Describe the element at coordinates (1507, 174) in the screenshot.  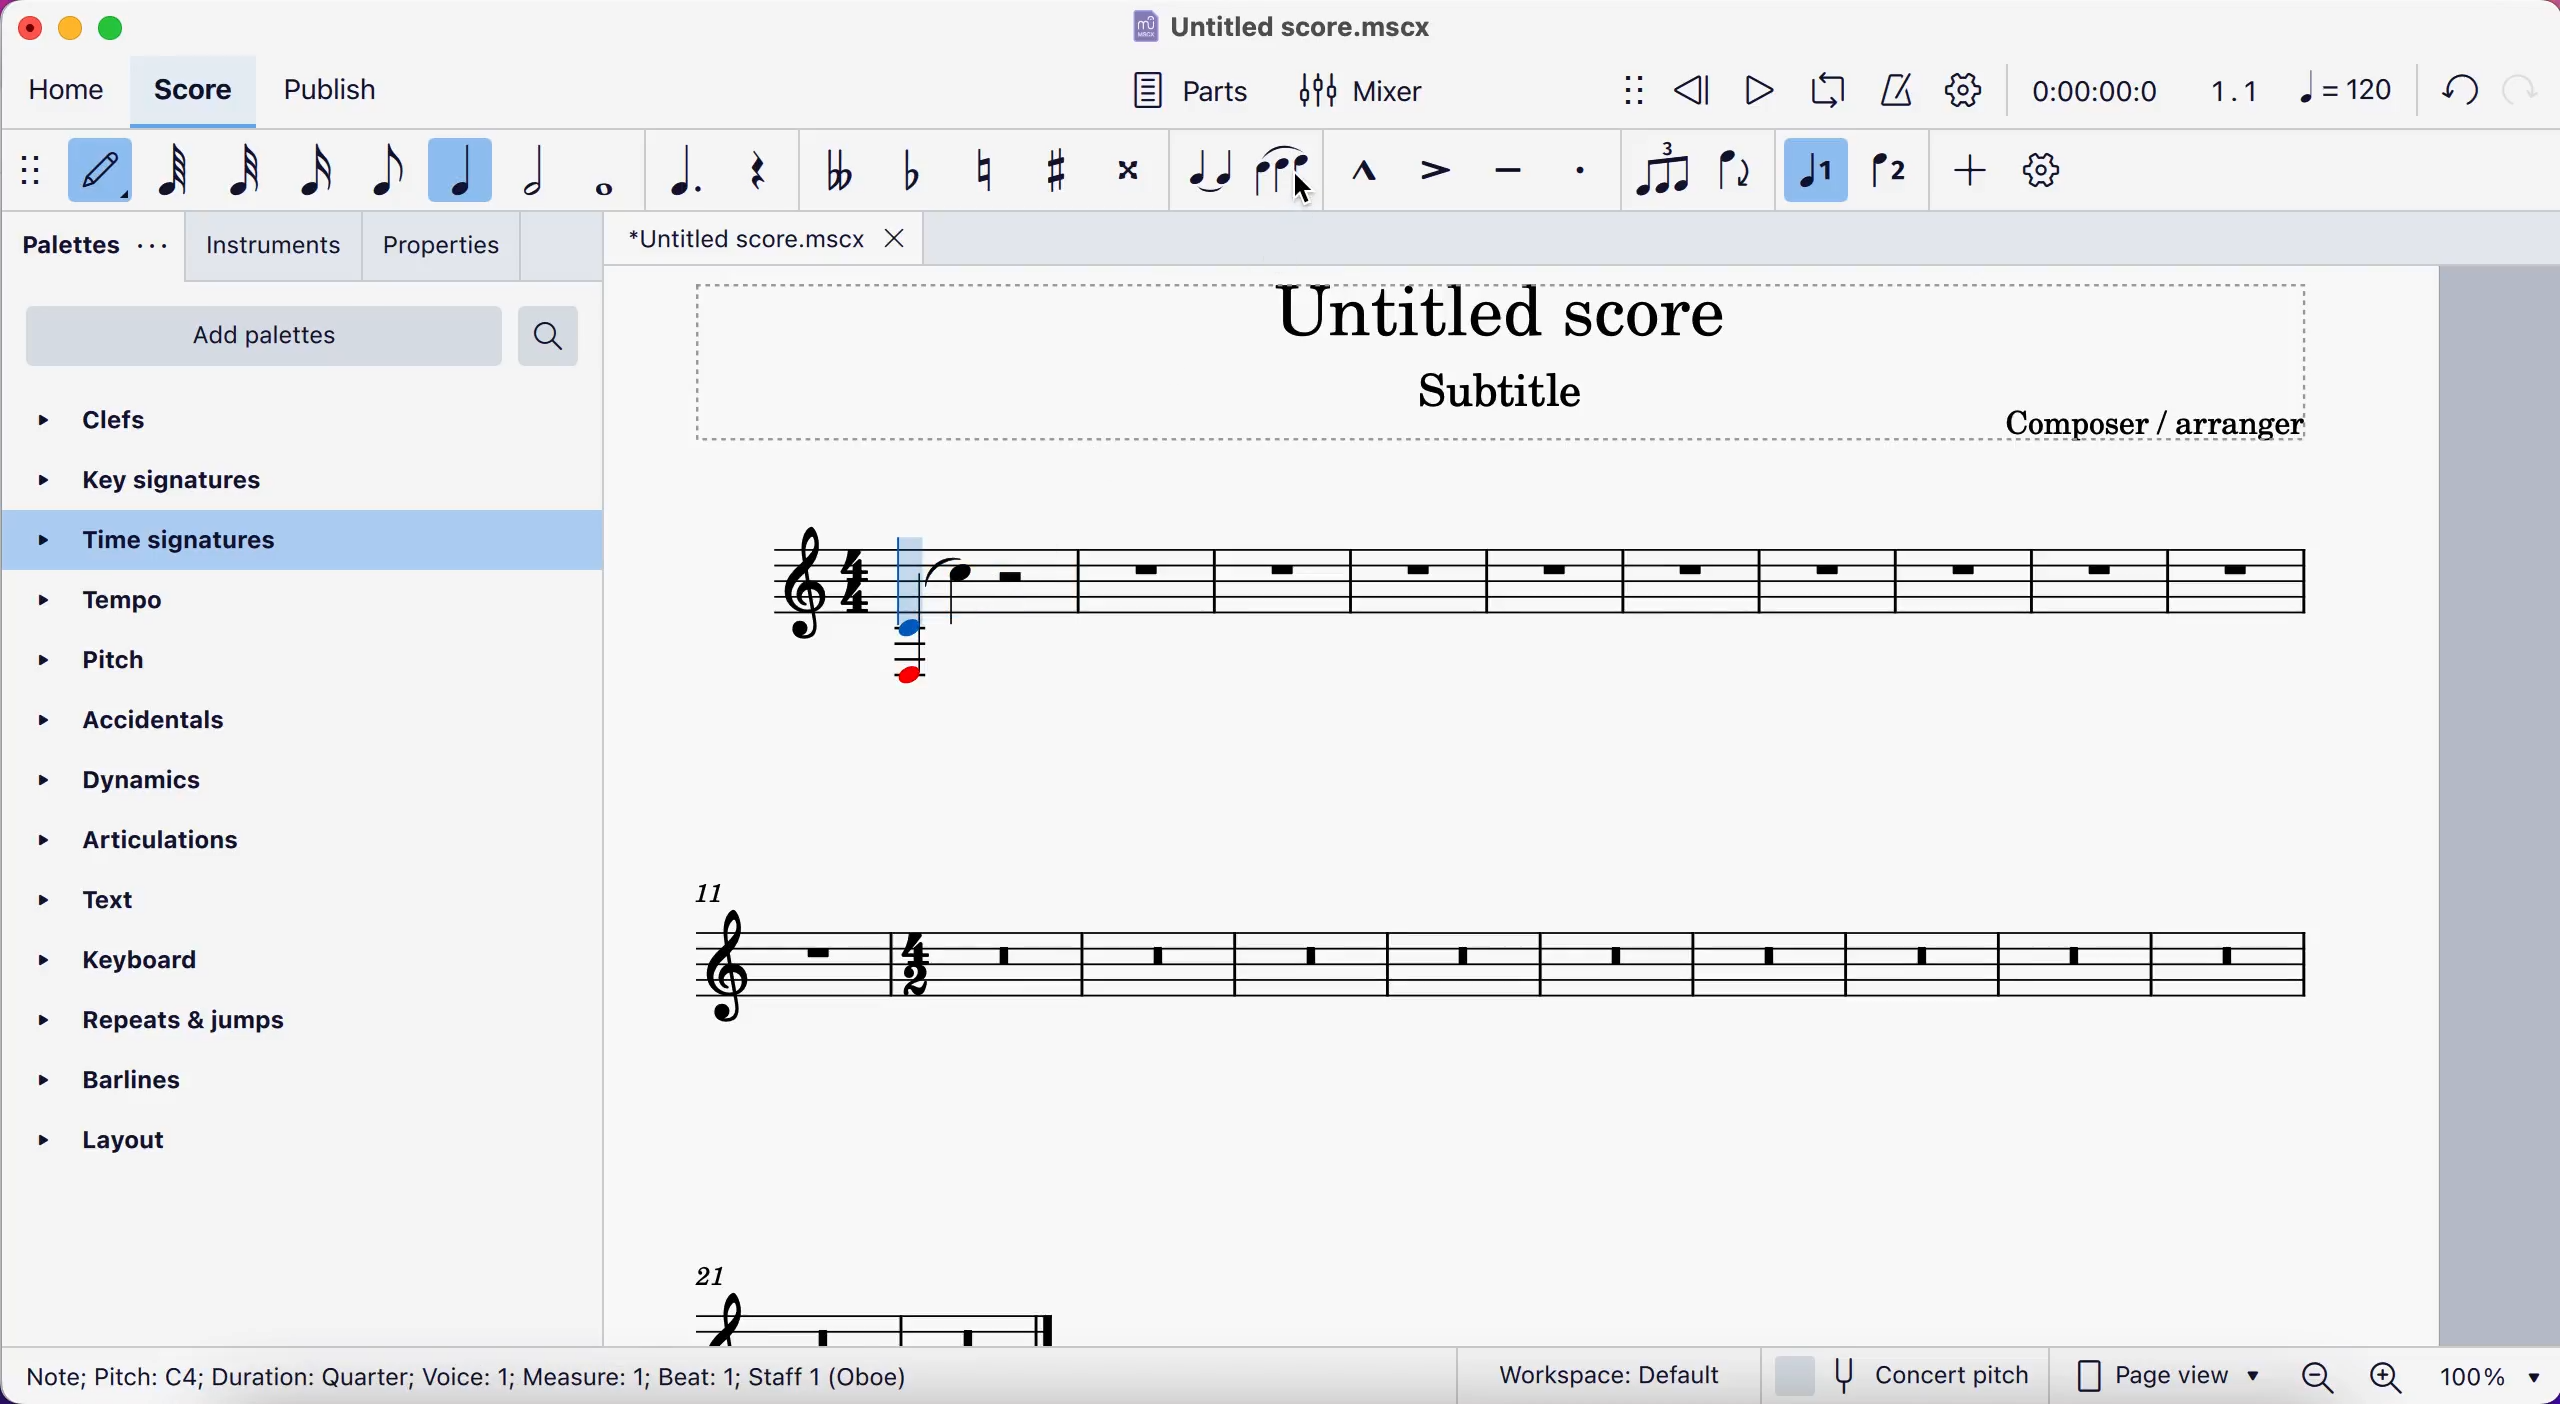
I see `tenuto` at that location.